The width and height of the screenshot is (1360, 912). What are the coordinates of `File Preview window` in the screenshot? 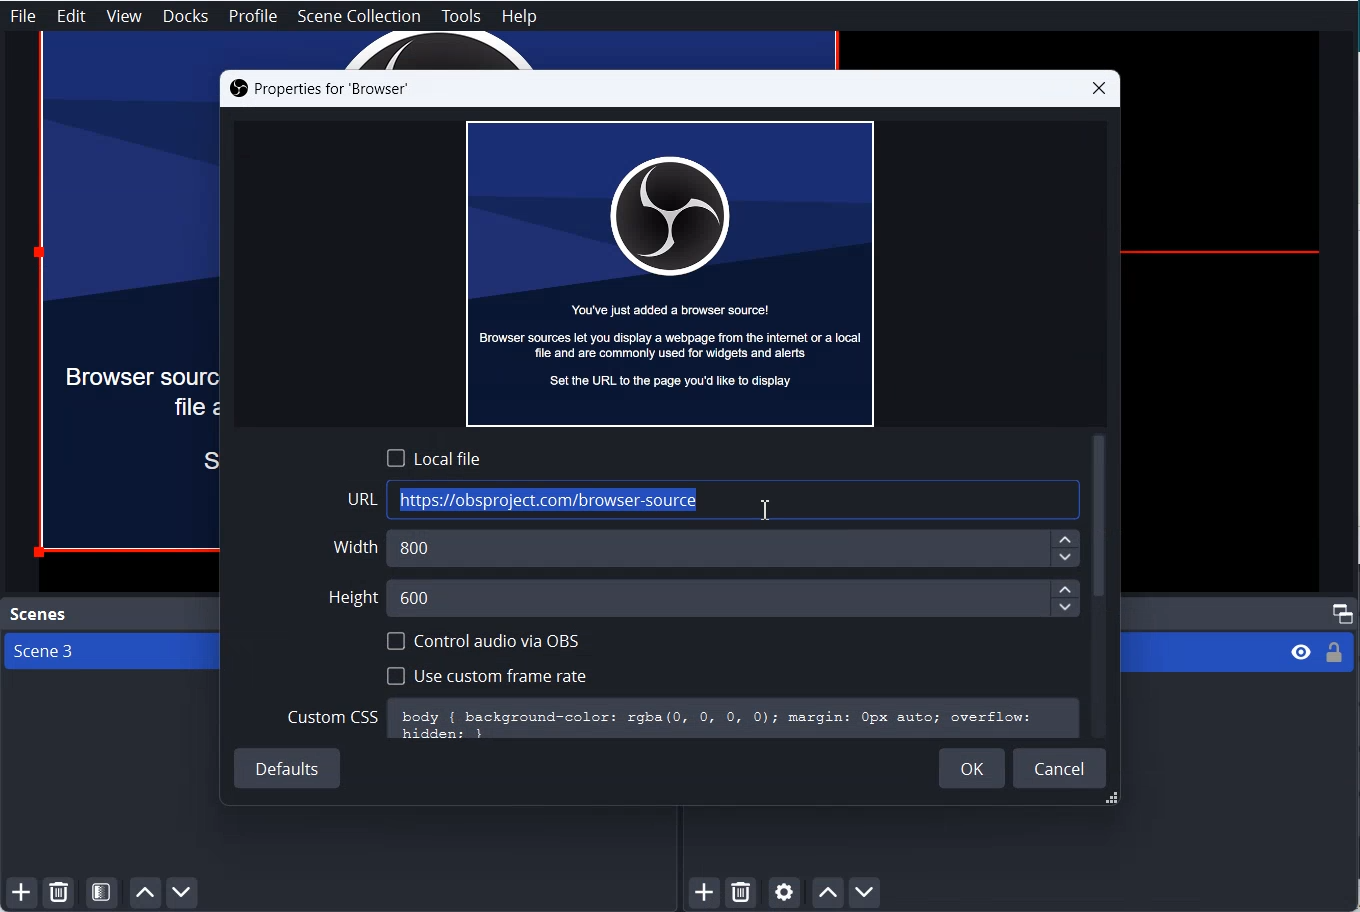 It's located at (670, 272).